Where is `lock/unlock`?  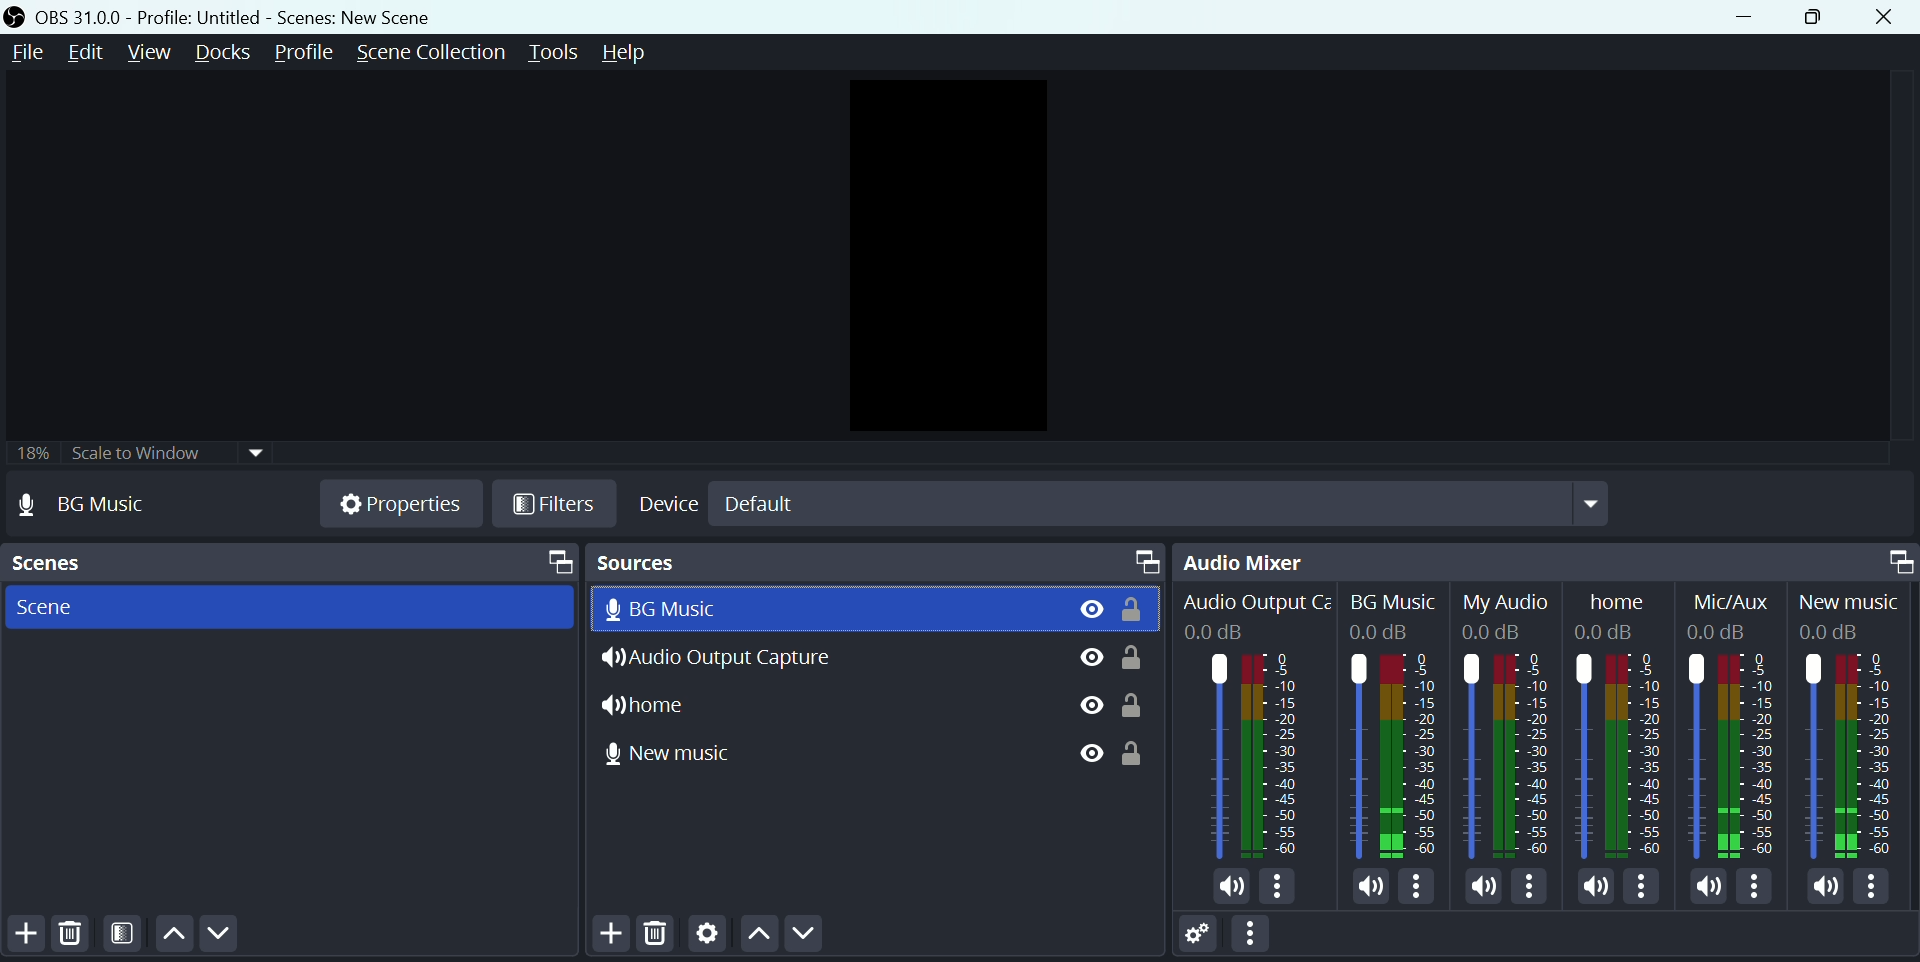
lock/unlock is located at coordinates (1135, 702).